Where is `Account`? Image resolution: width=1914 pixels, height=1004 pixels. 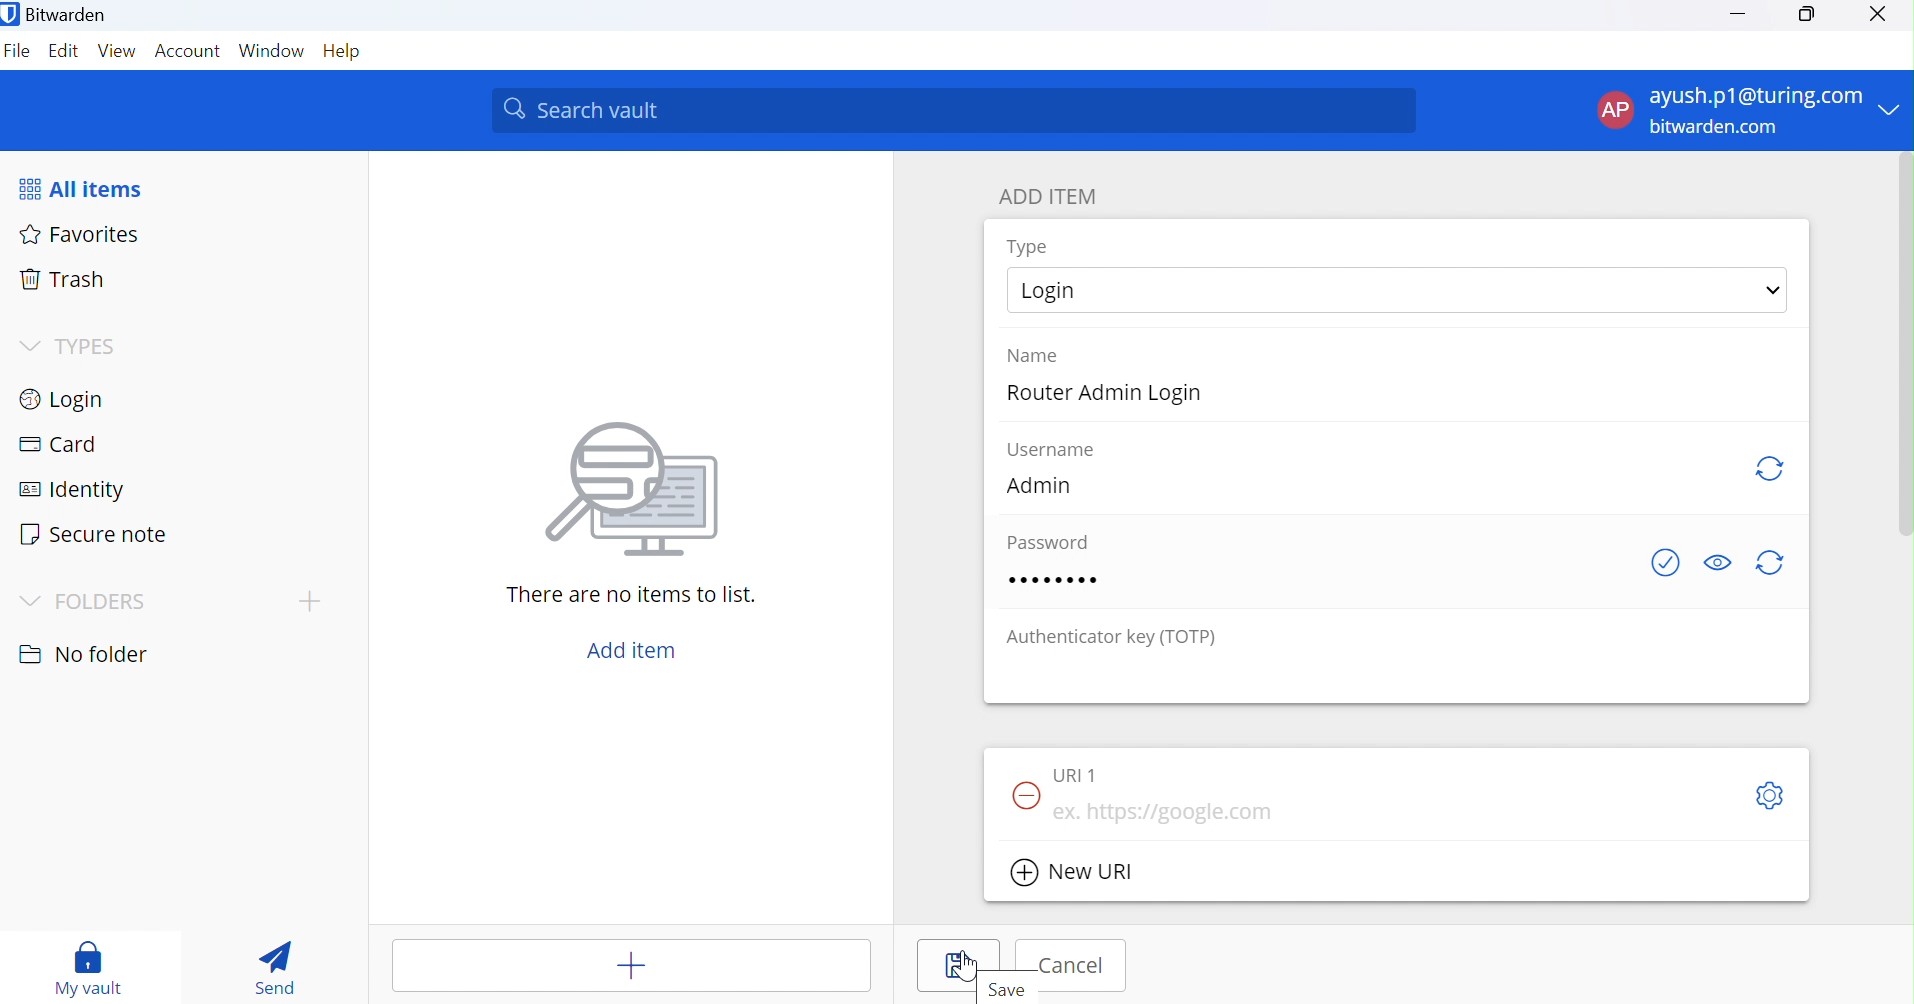
Account is located at coordinates (188, 52).